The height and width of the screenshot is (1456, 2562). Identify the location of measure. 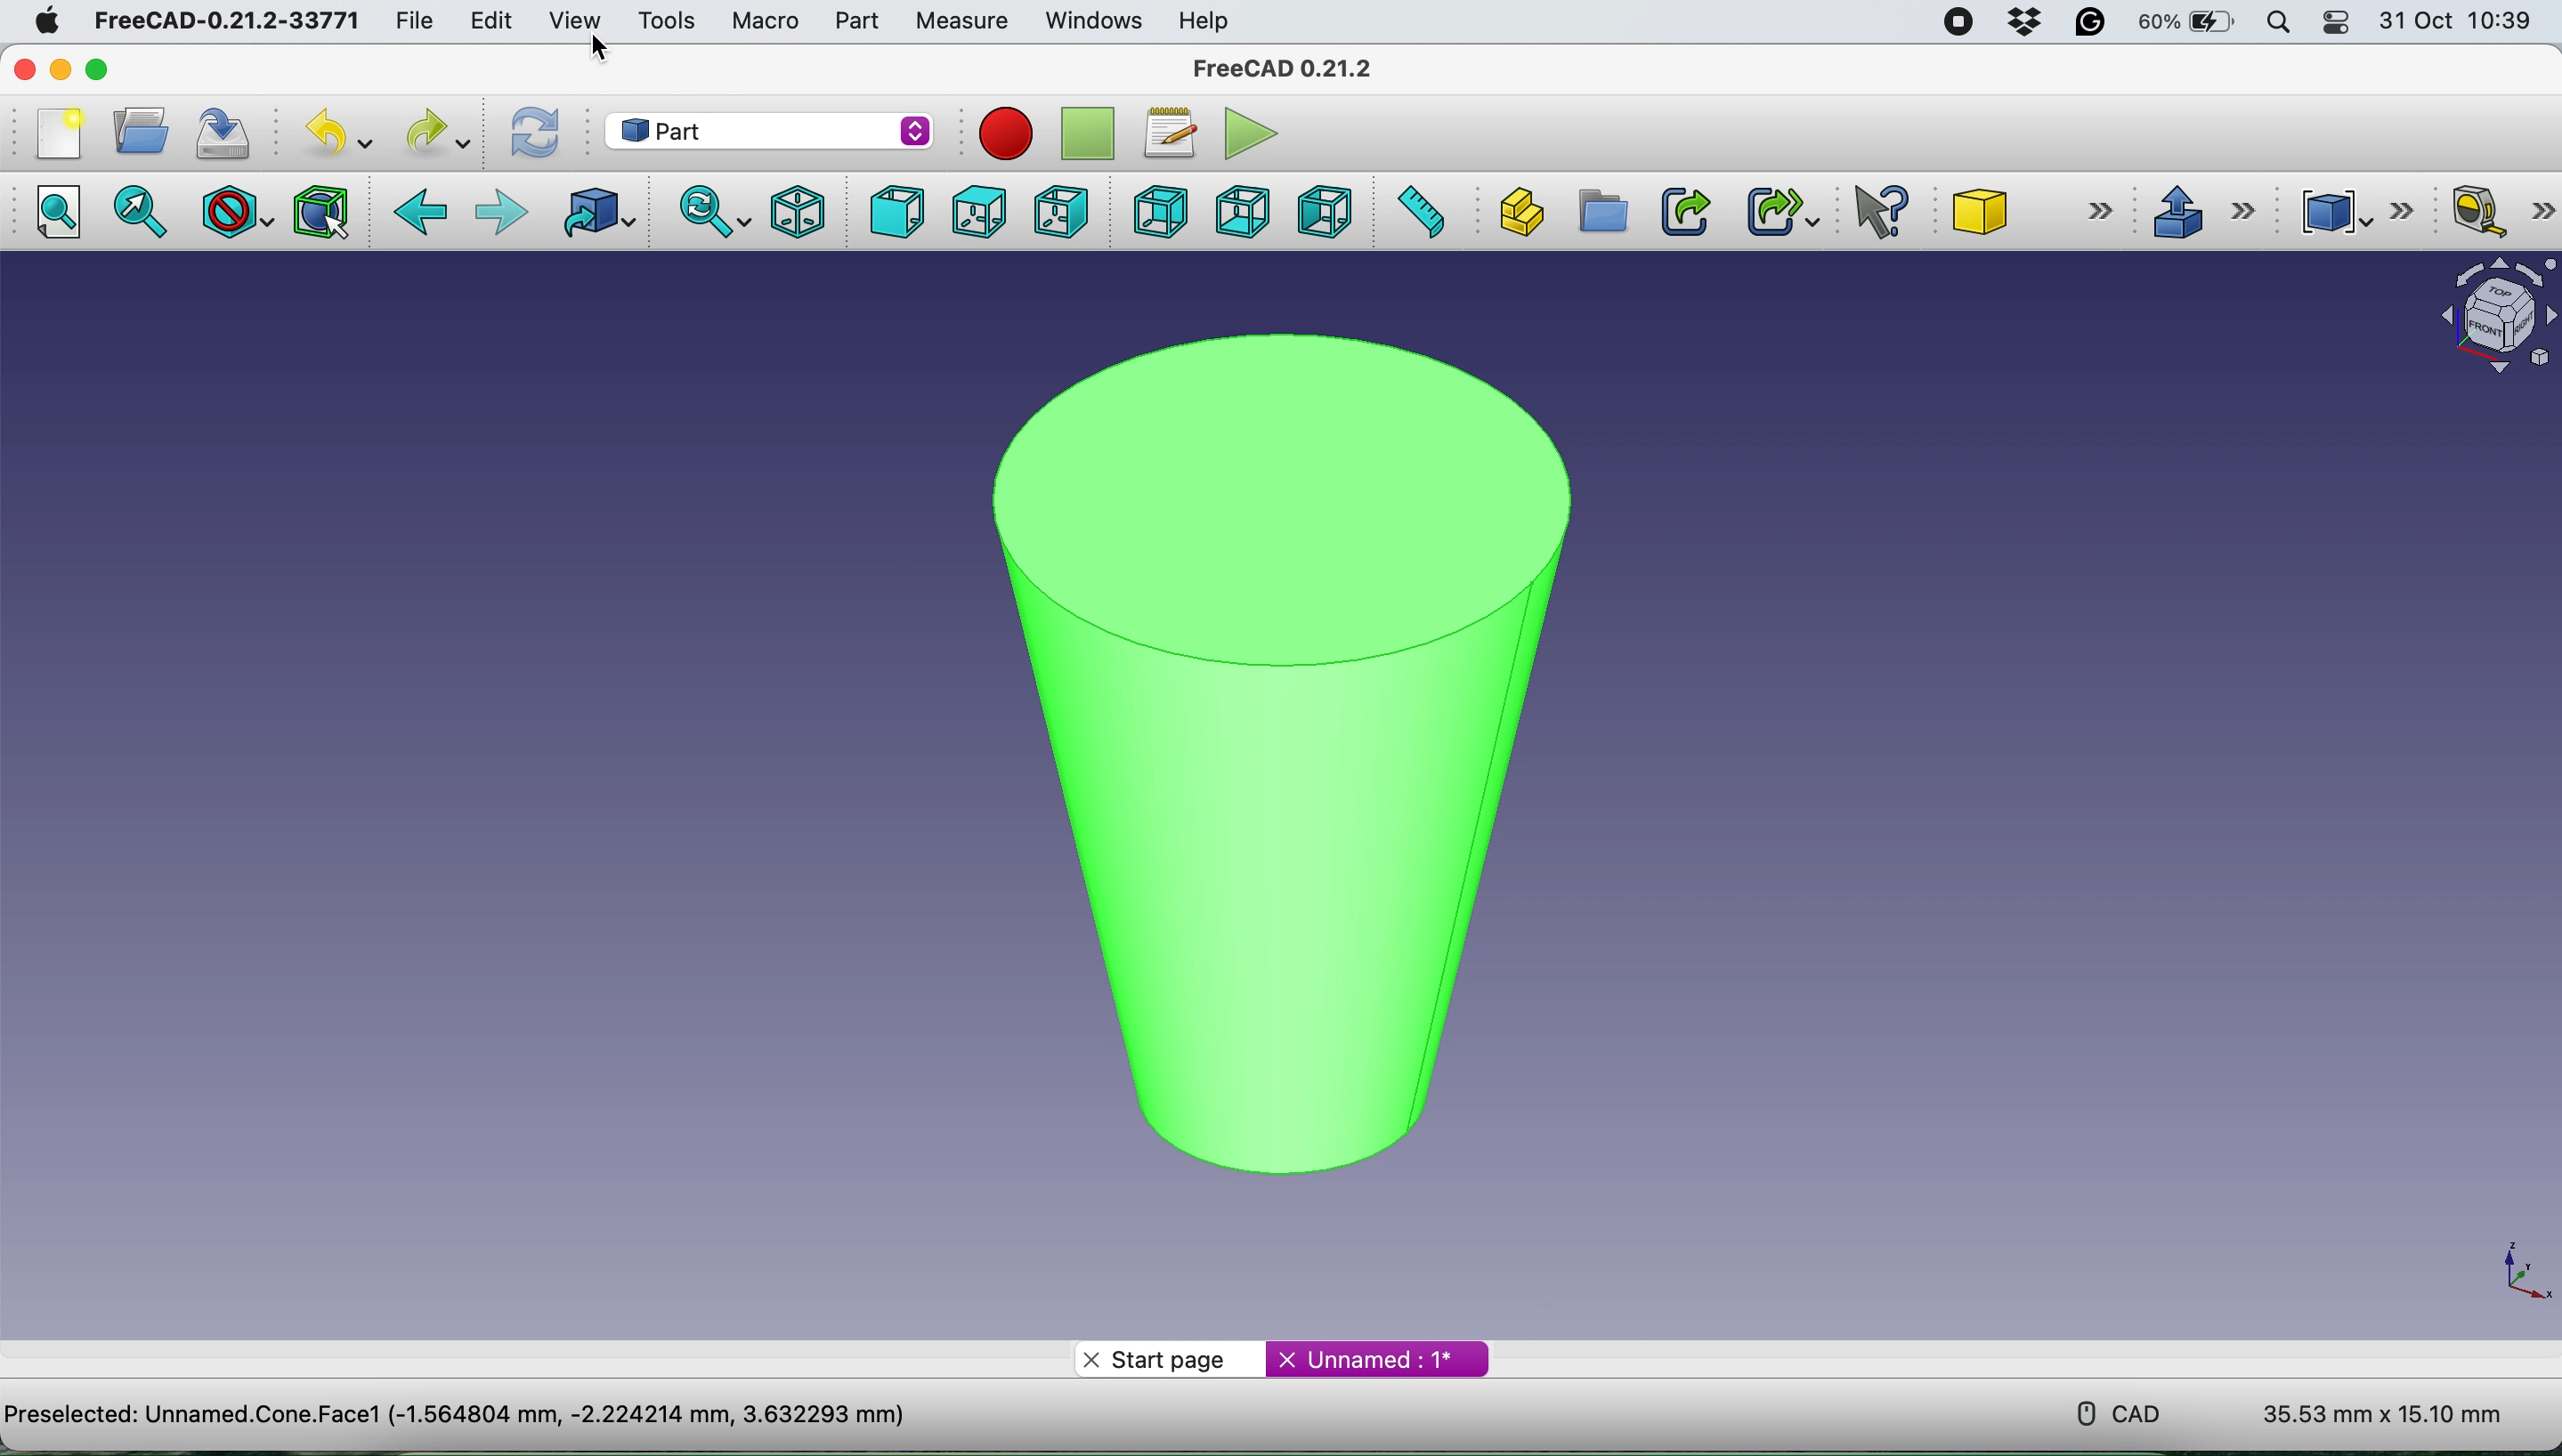
(960, 21).